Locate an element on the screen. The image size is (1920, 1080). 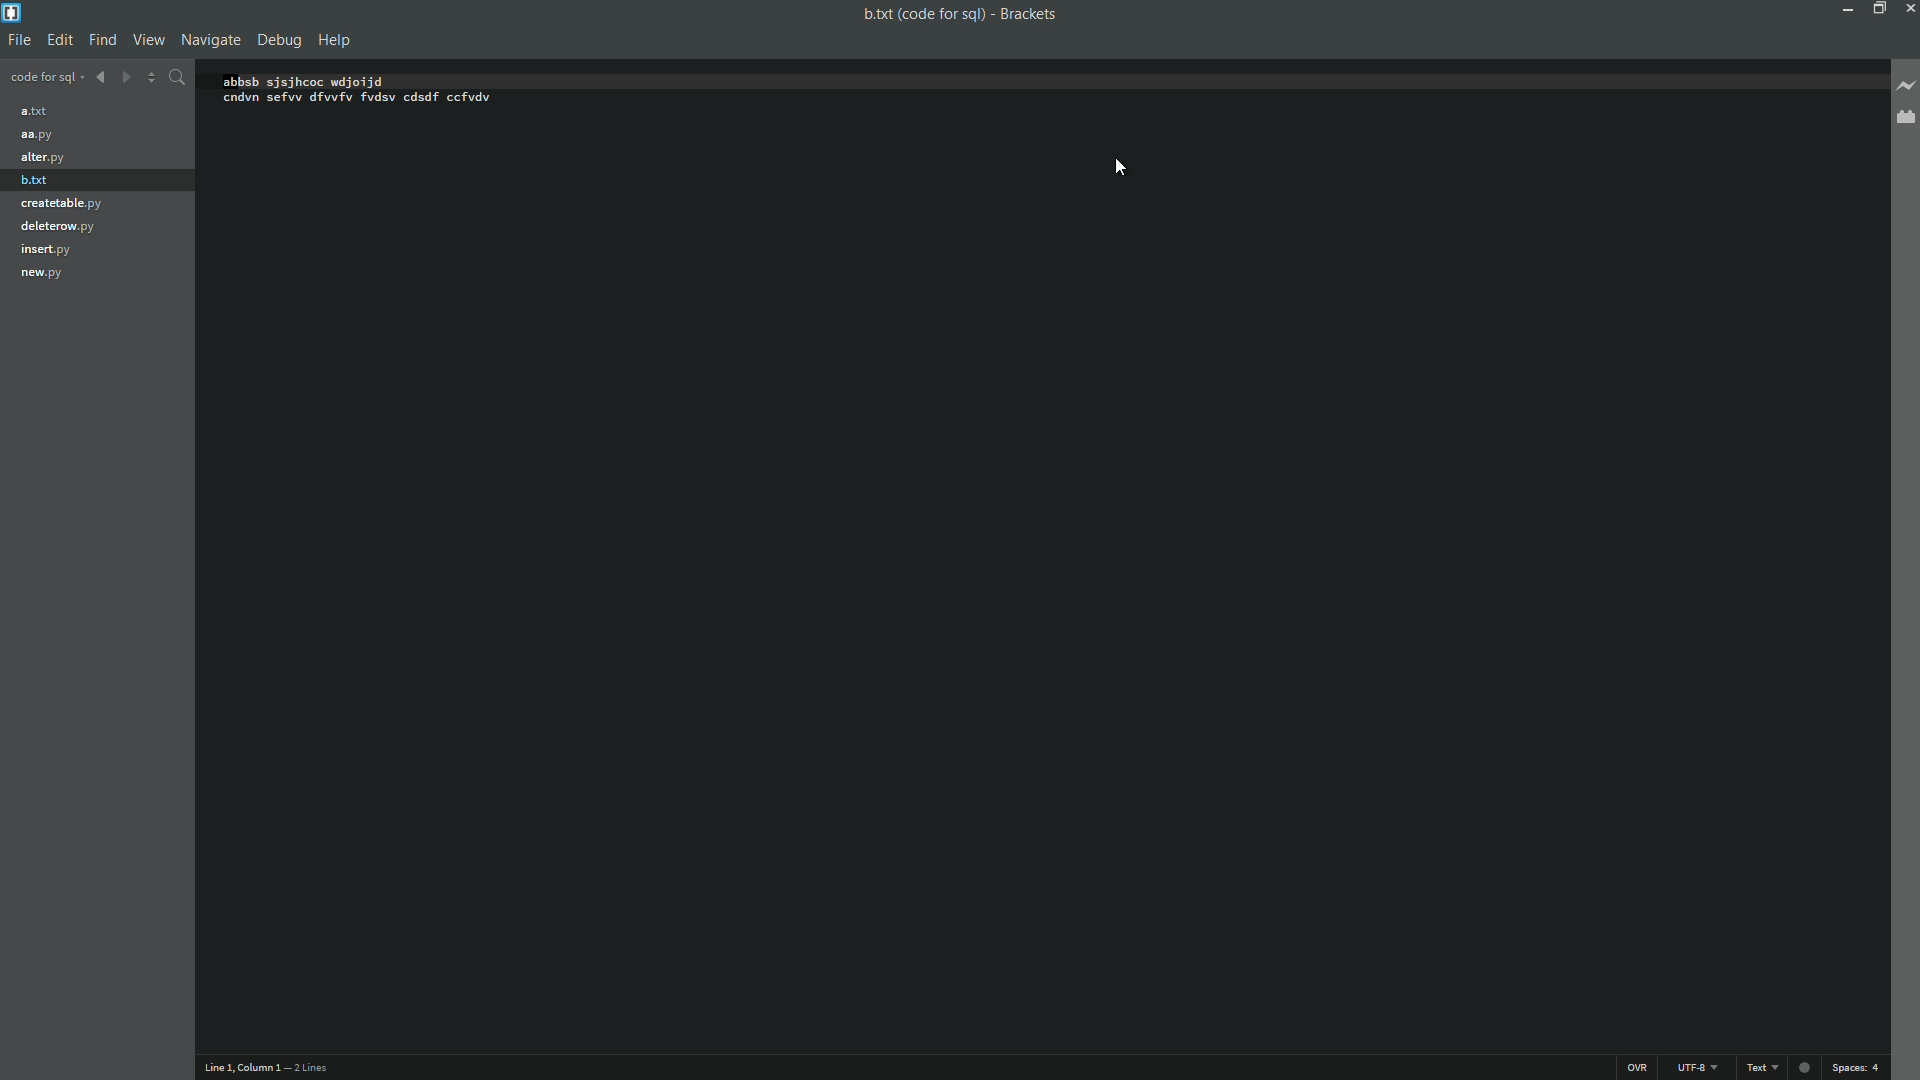
edit  is located at coordinates (59, 41).